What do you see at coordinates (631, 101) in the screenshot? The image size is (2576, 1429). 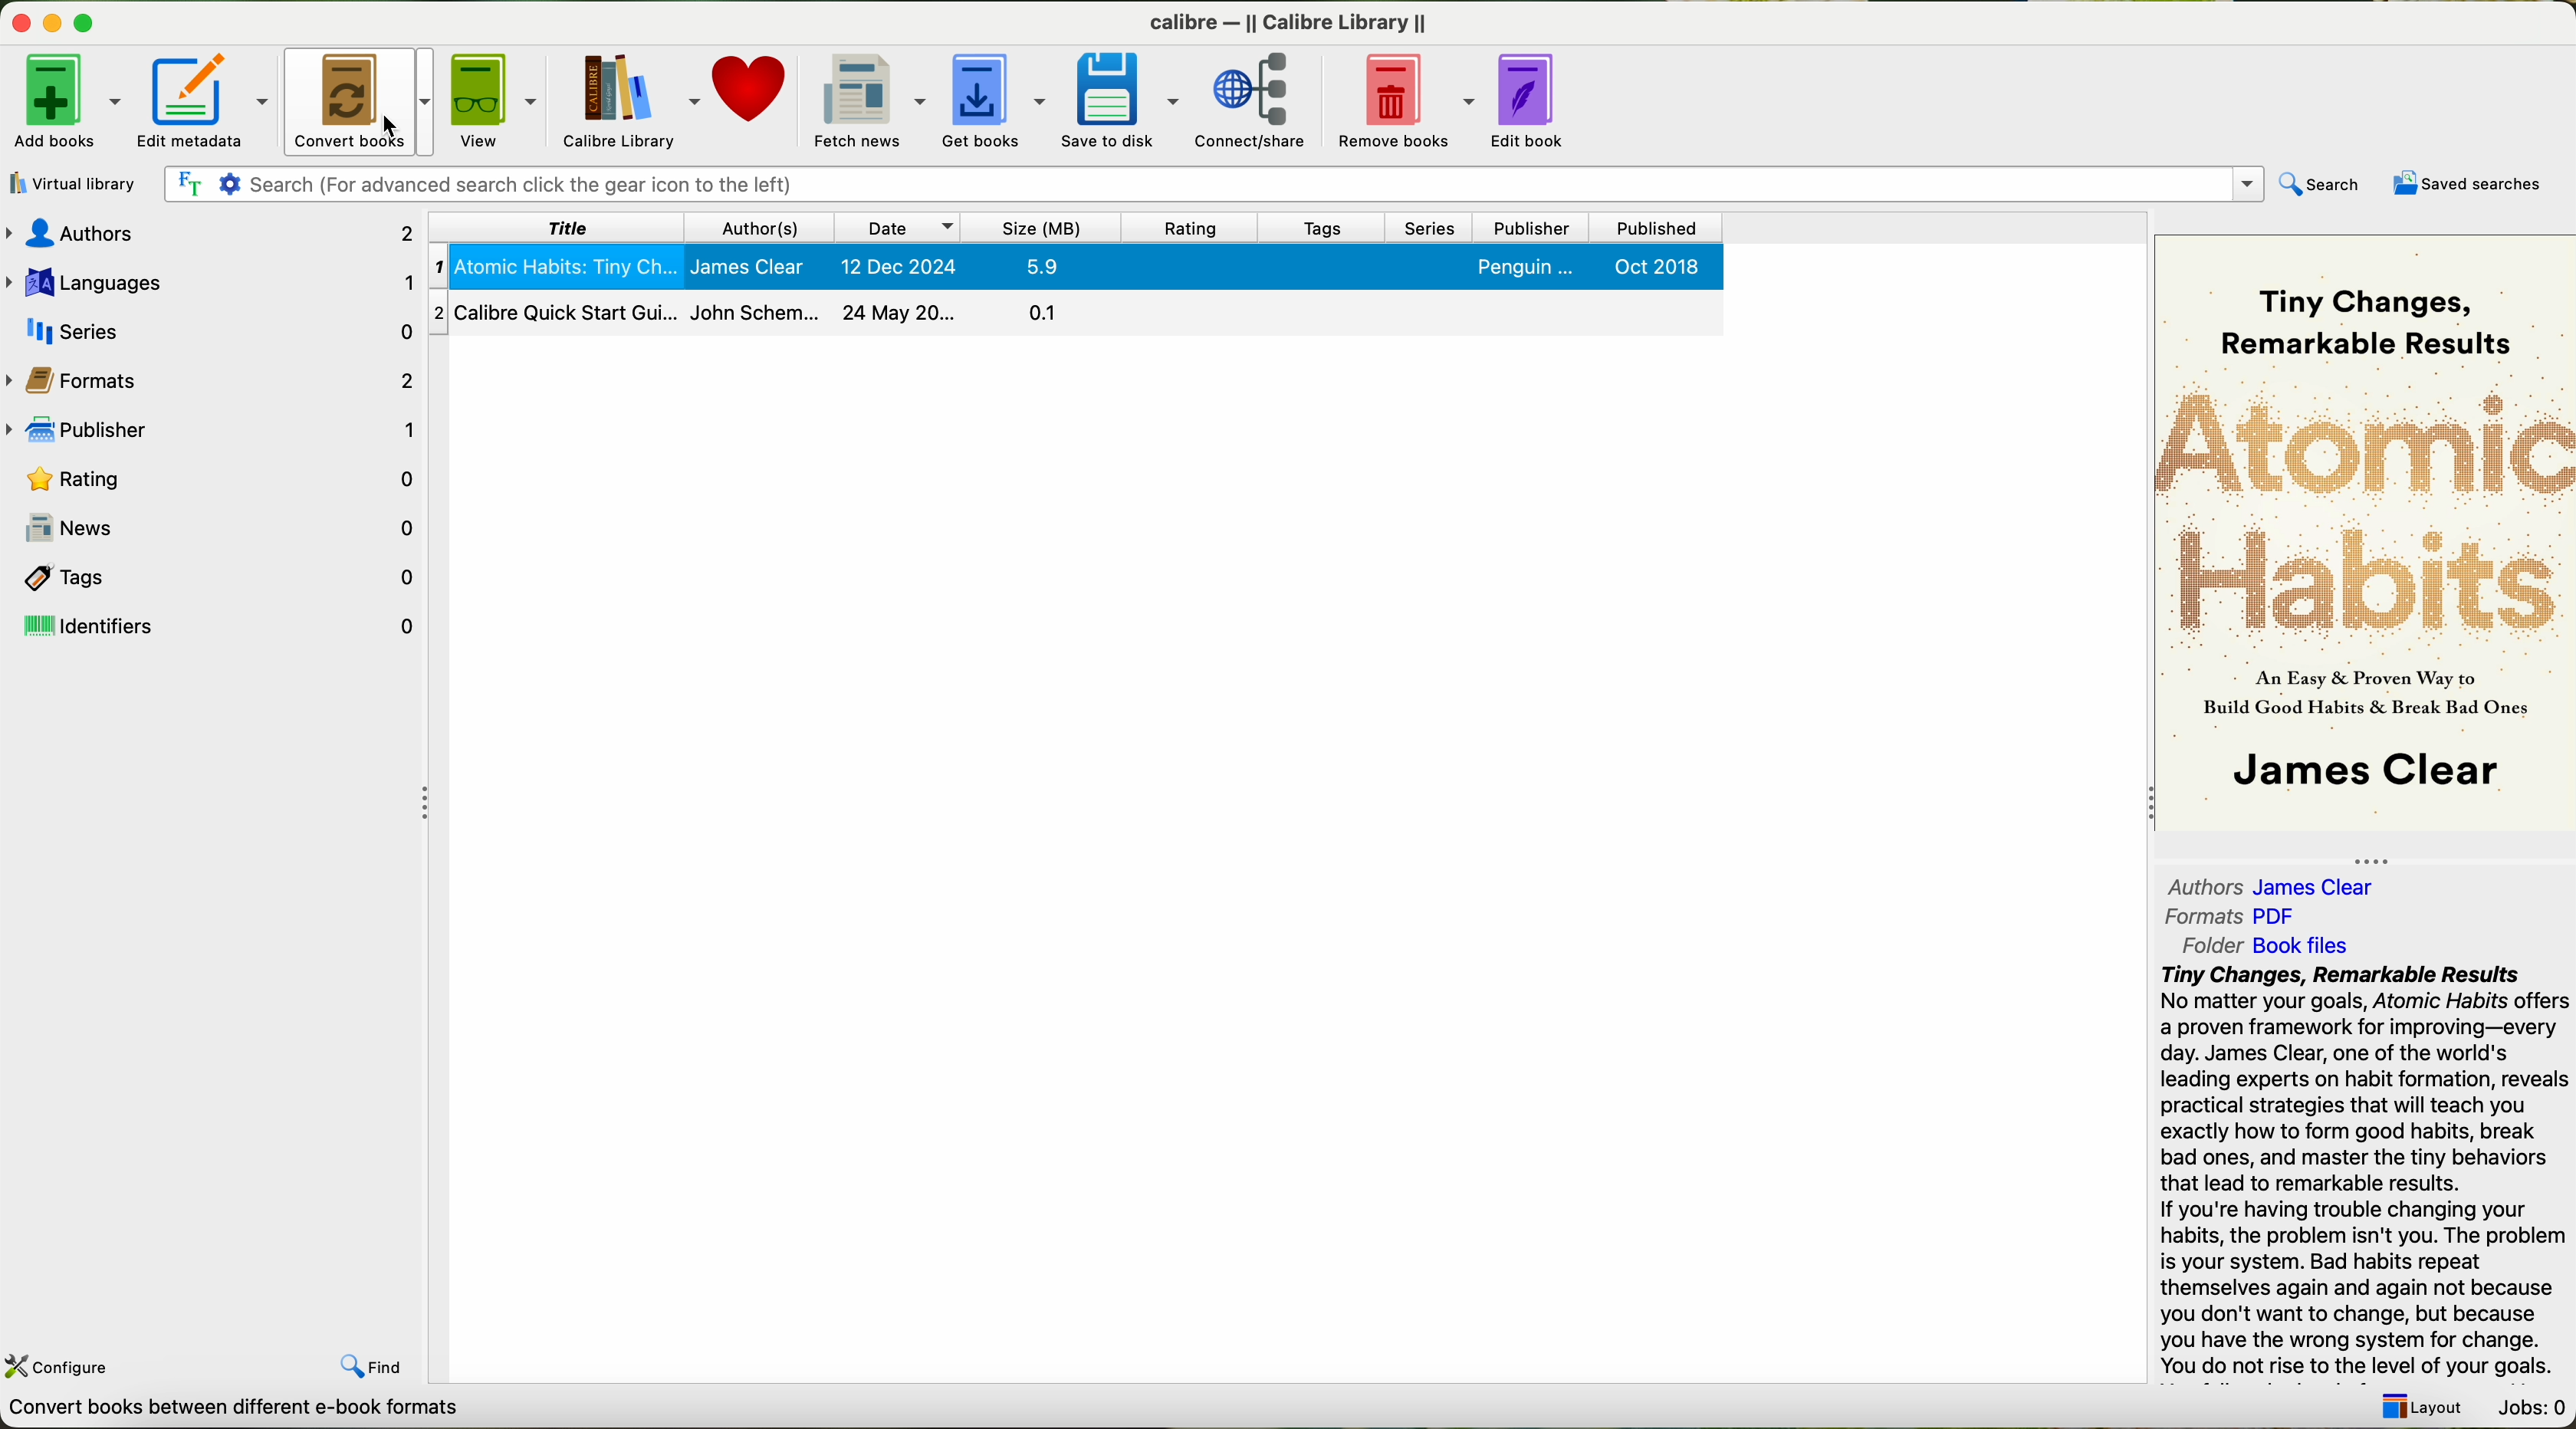 I see `calibre library` at bounding box center [631, 101].